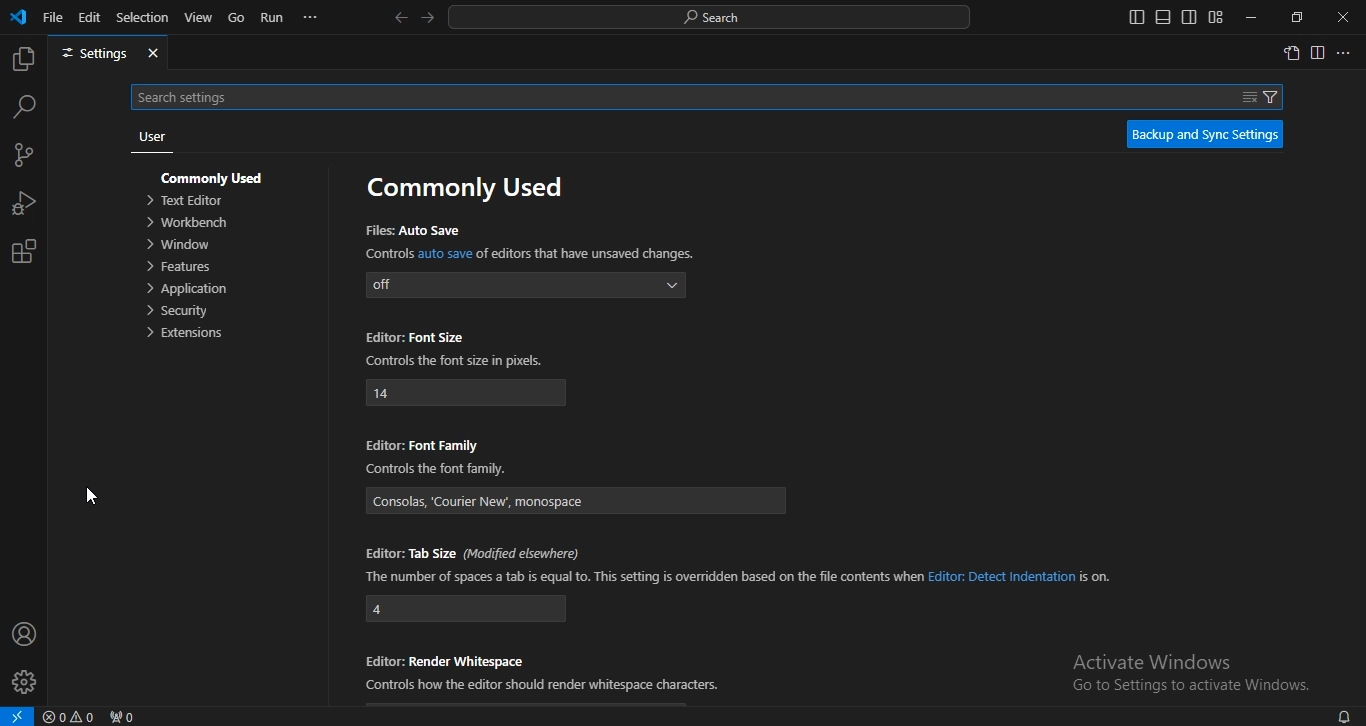 This screenshot has width=1366, height=726. What do you see at coordinates (22, 60) in the screenshot?
I see `explorer` at bounding box center [22, 60].